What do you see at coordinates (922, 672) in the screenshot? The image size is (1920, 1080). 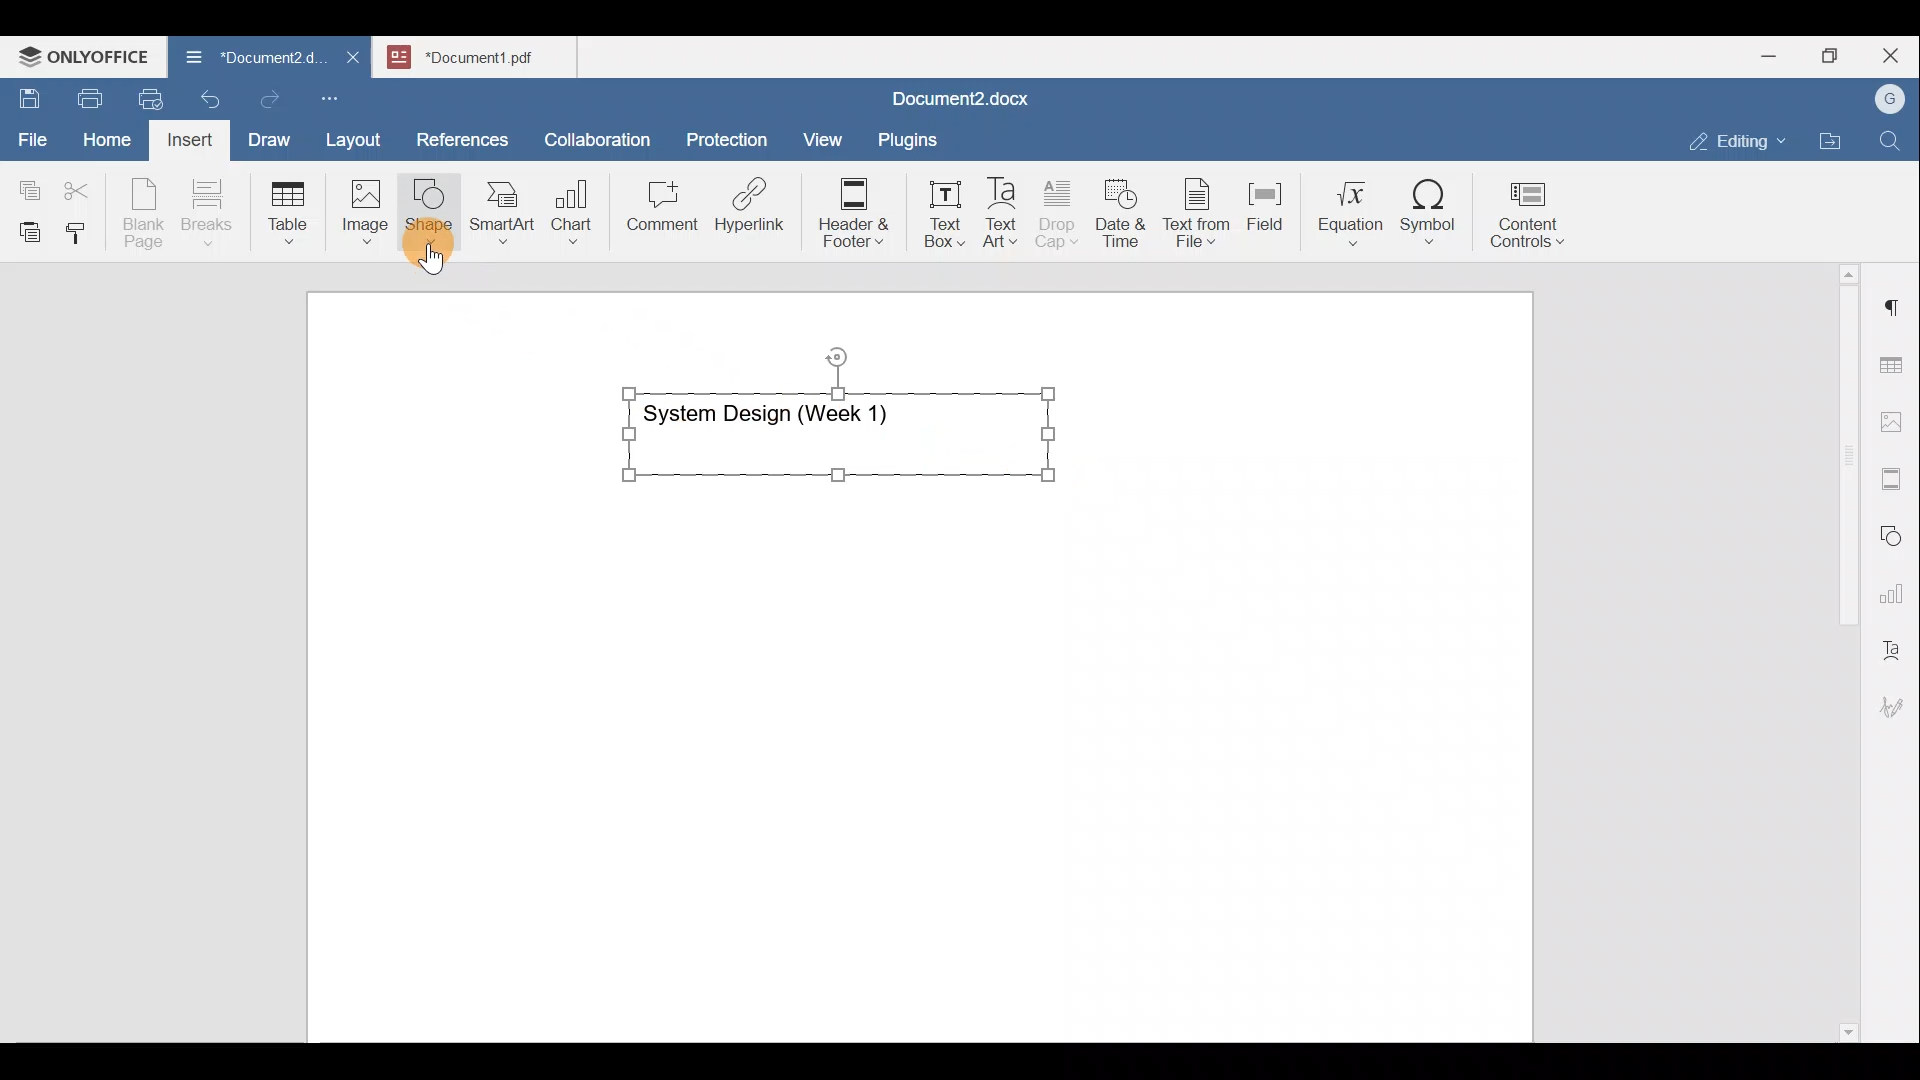 I see `Working area` at bounding box center [922, 672].